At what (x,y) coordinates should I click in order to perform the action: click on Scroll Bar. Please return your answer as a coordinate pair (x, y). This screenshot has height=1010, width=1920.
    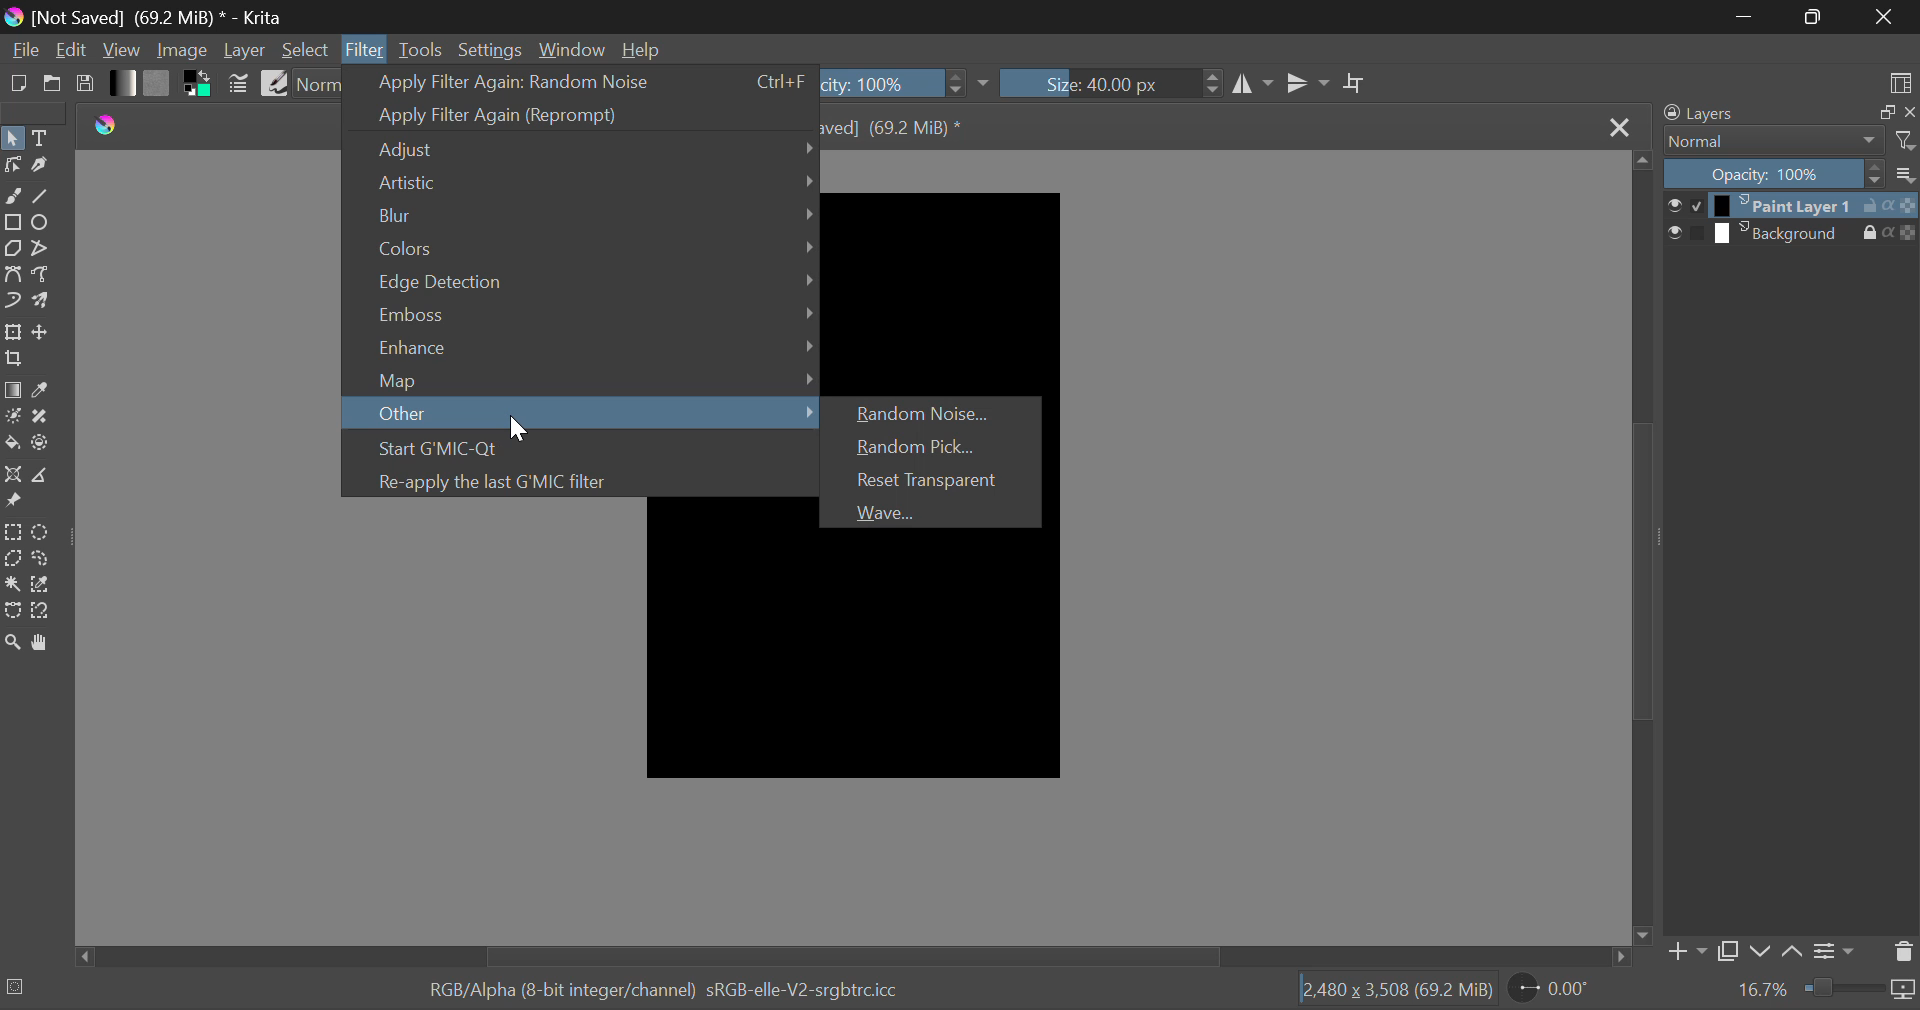
    Looking at the image, I should click on (848, 957).